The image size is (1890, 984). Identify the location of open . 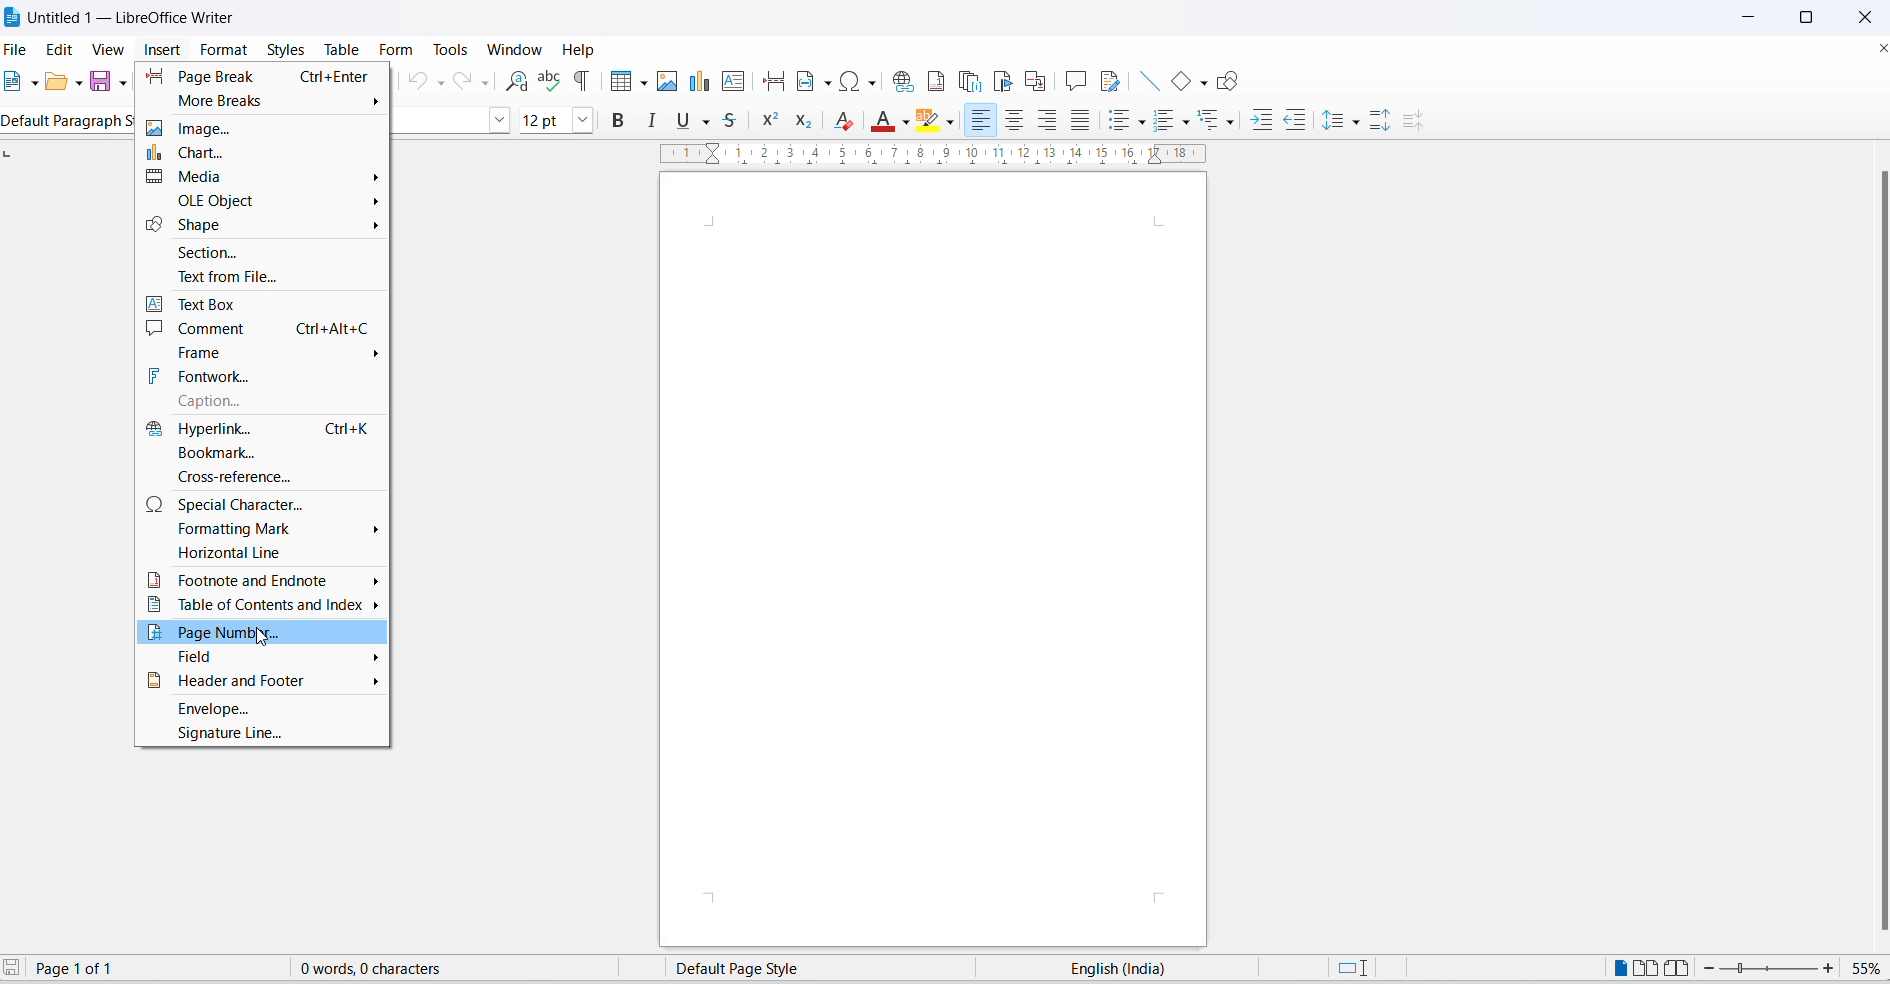
(55, 85).